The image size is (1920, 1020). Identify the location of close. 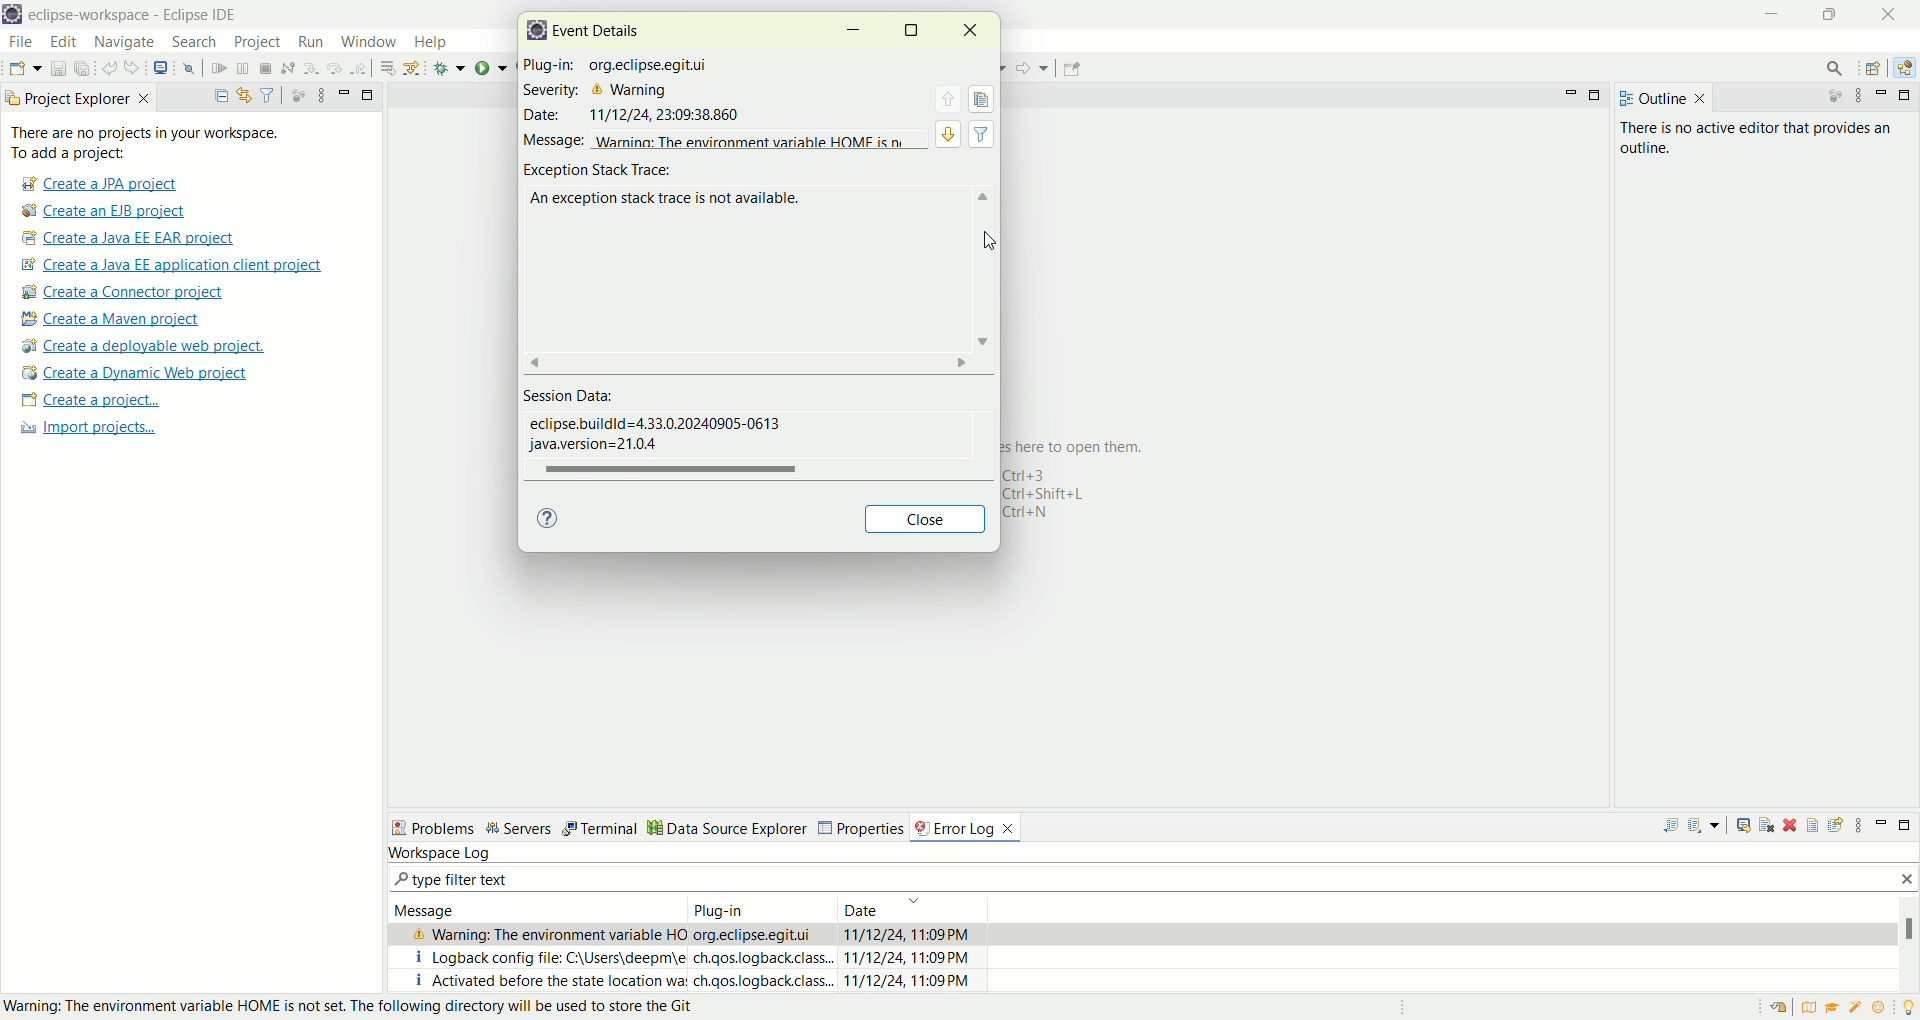
(970, 31).